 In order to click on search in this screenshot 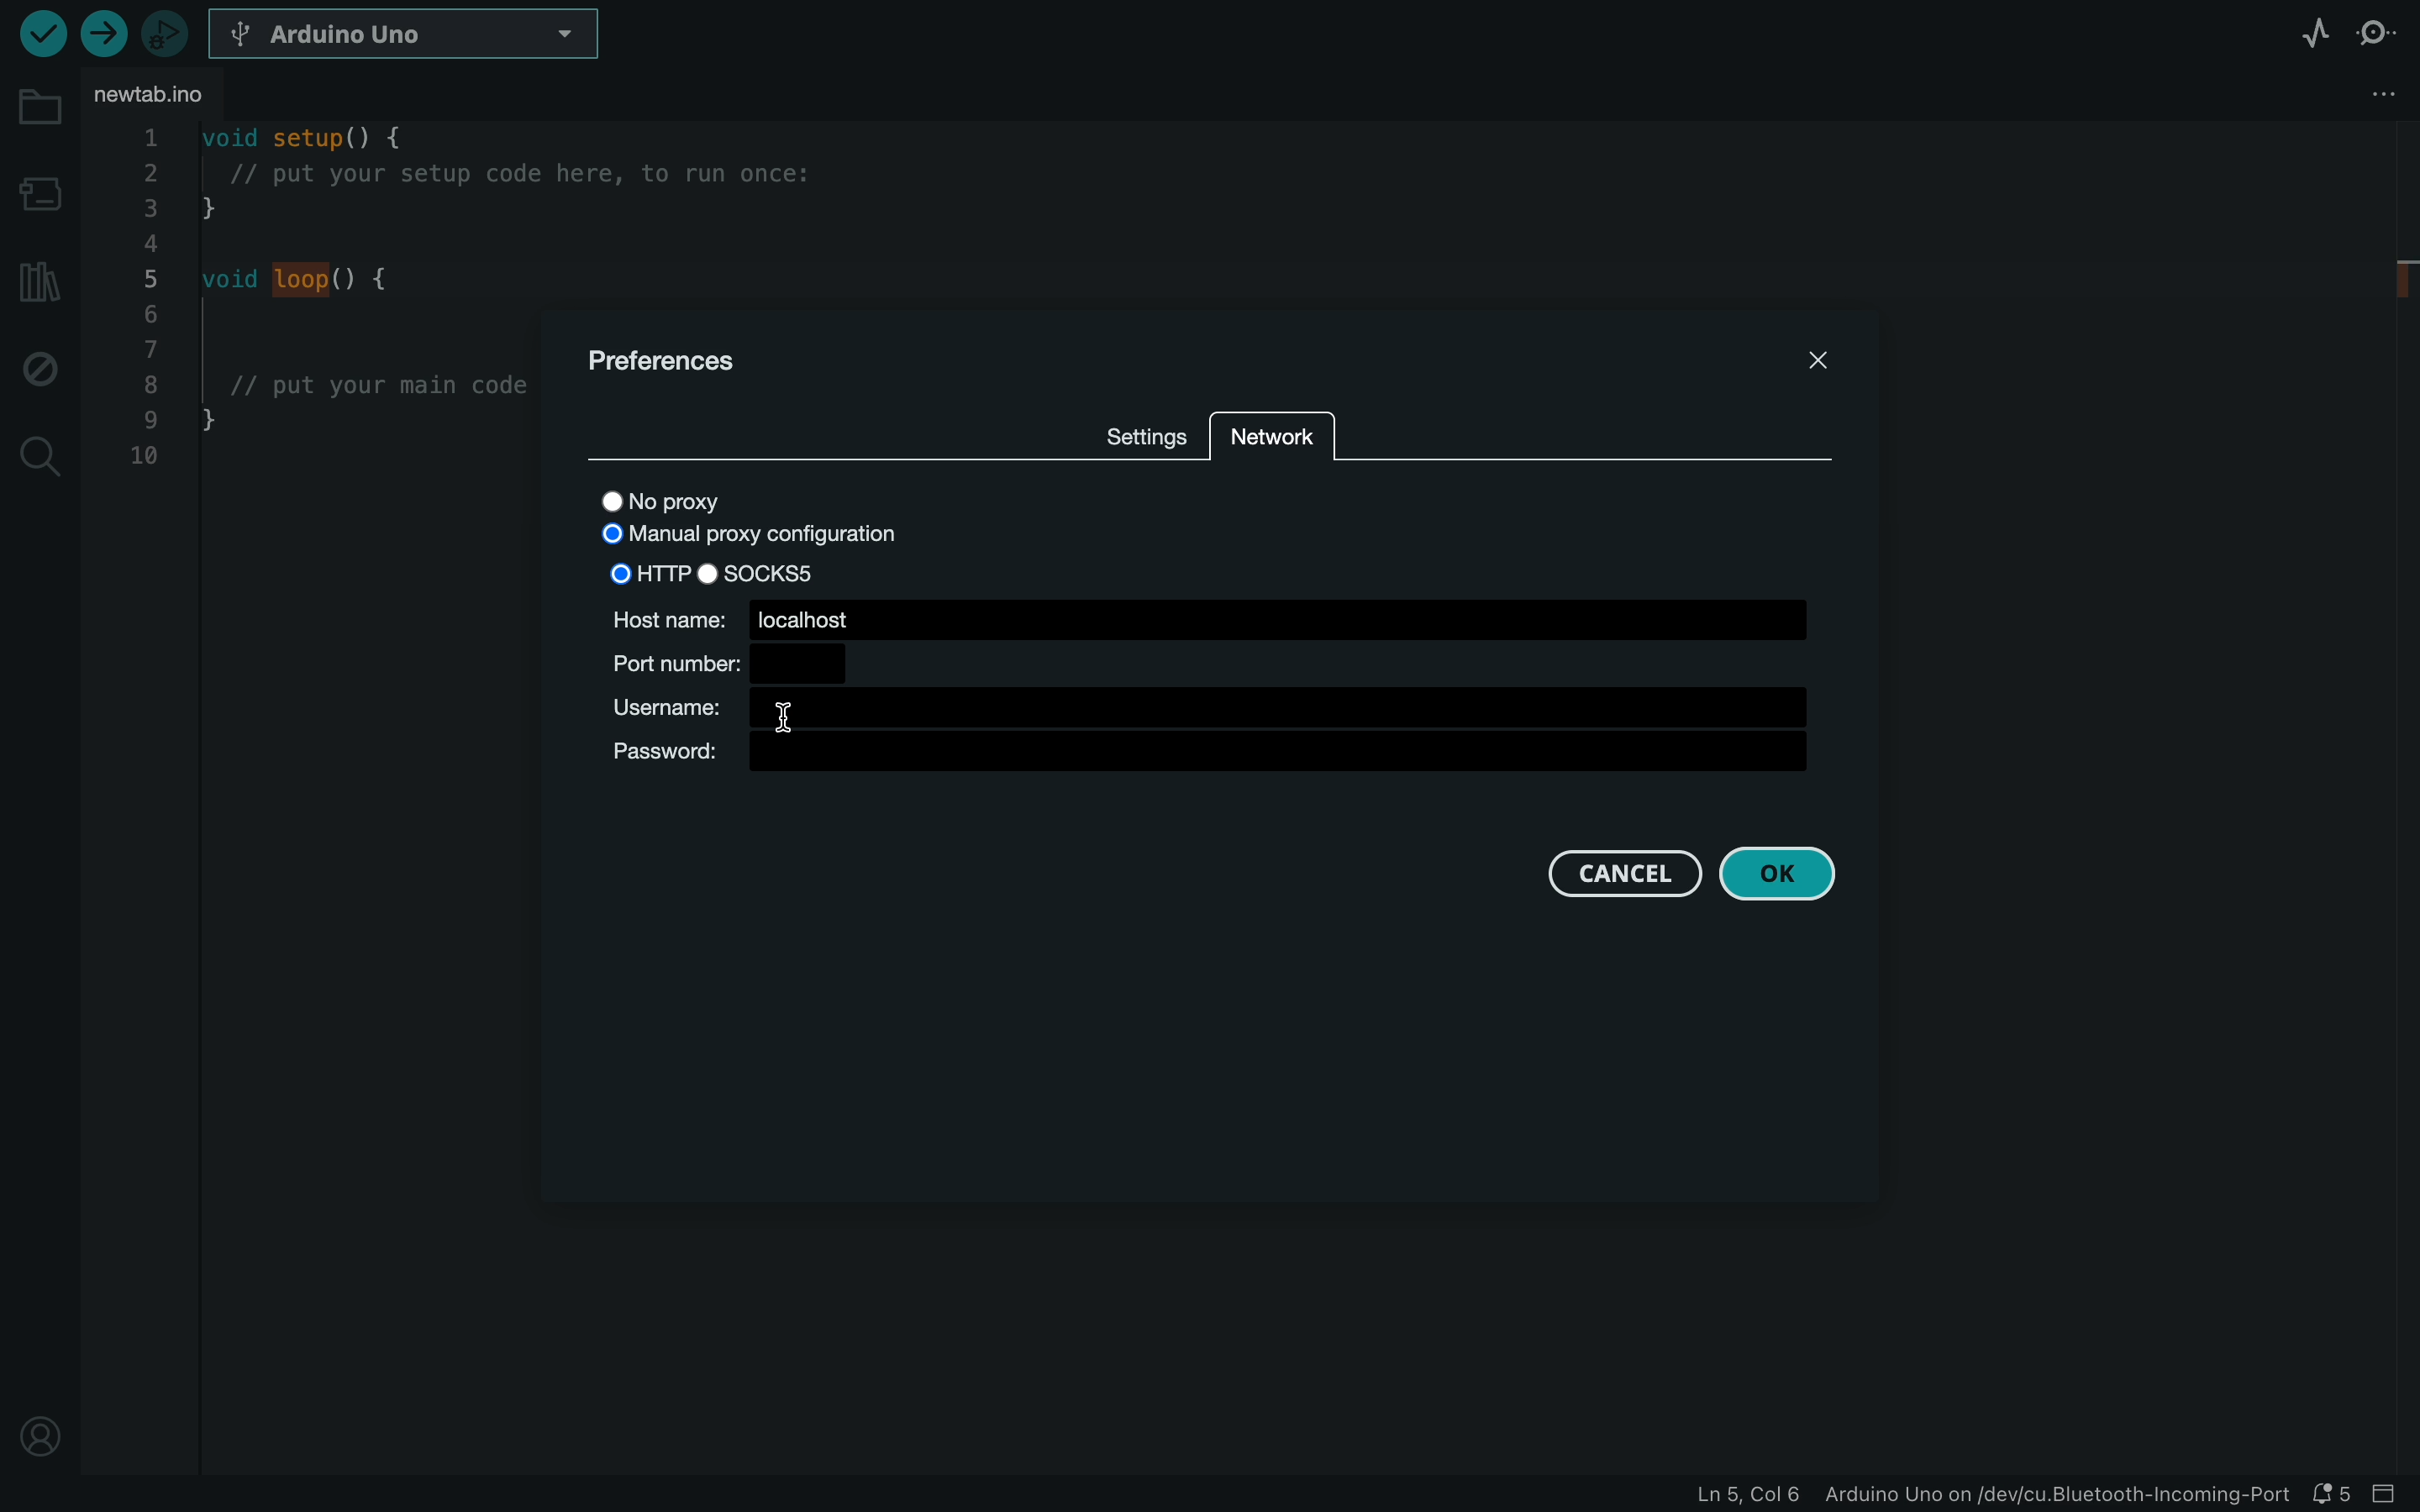, I will do `click(40, 457)`.